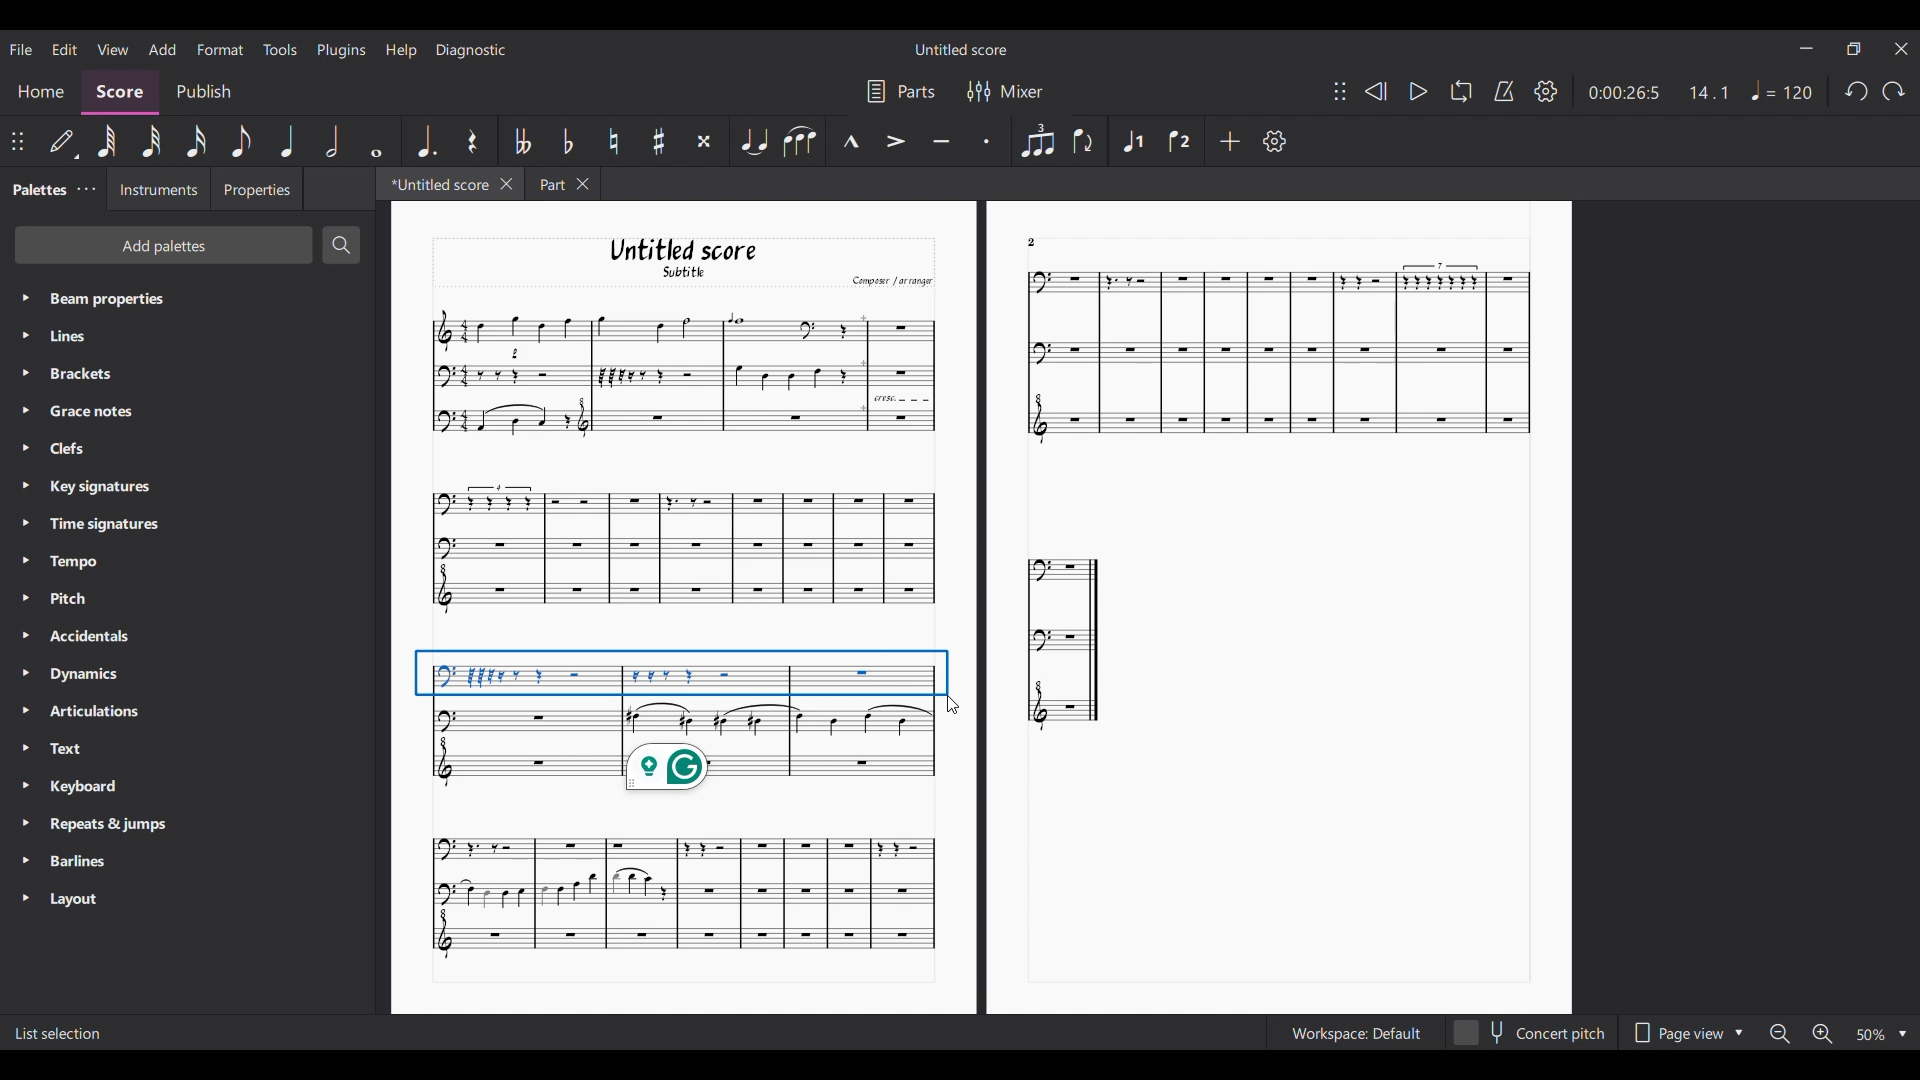 Image resolution: width=1920 pixels, height=1080 pixels. I want to click on Part X, so click(562, 184).